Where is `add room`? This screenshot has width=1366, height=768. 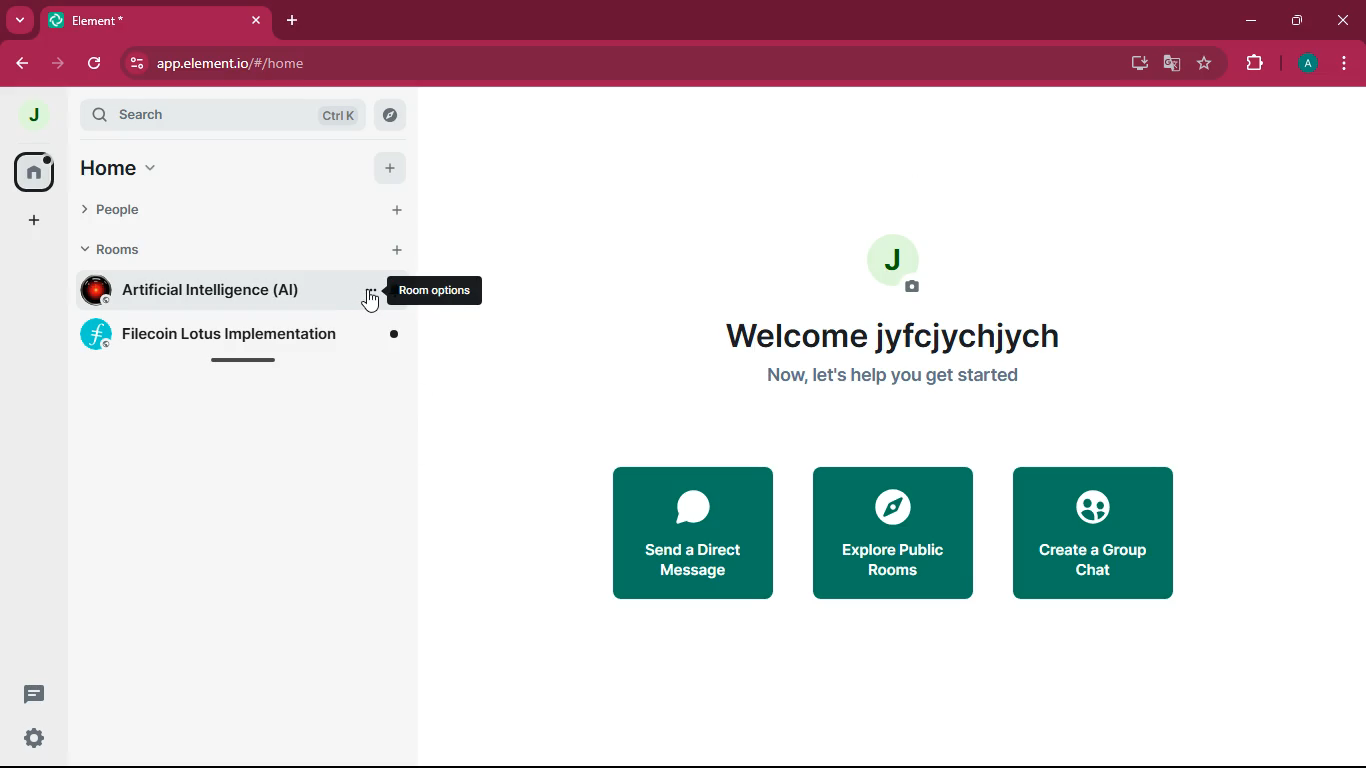 add room is located at coordinates (396, 251).